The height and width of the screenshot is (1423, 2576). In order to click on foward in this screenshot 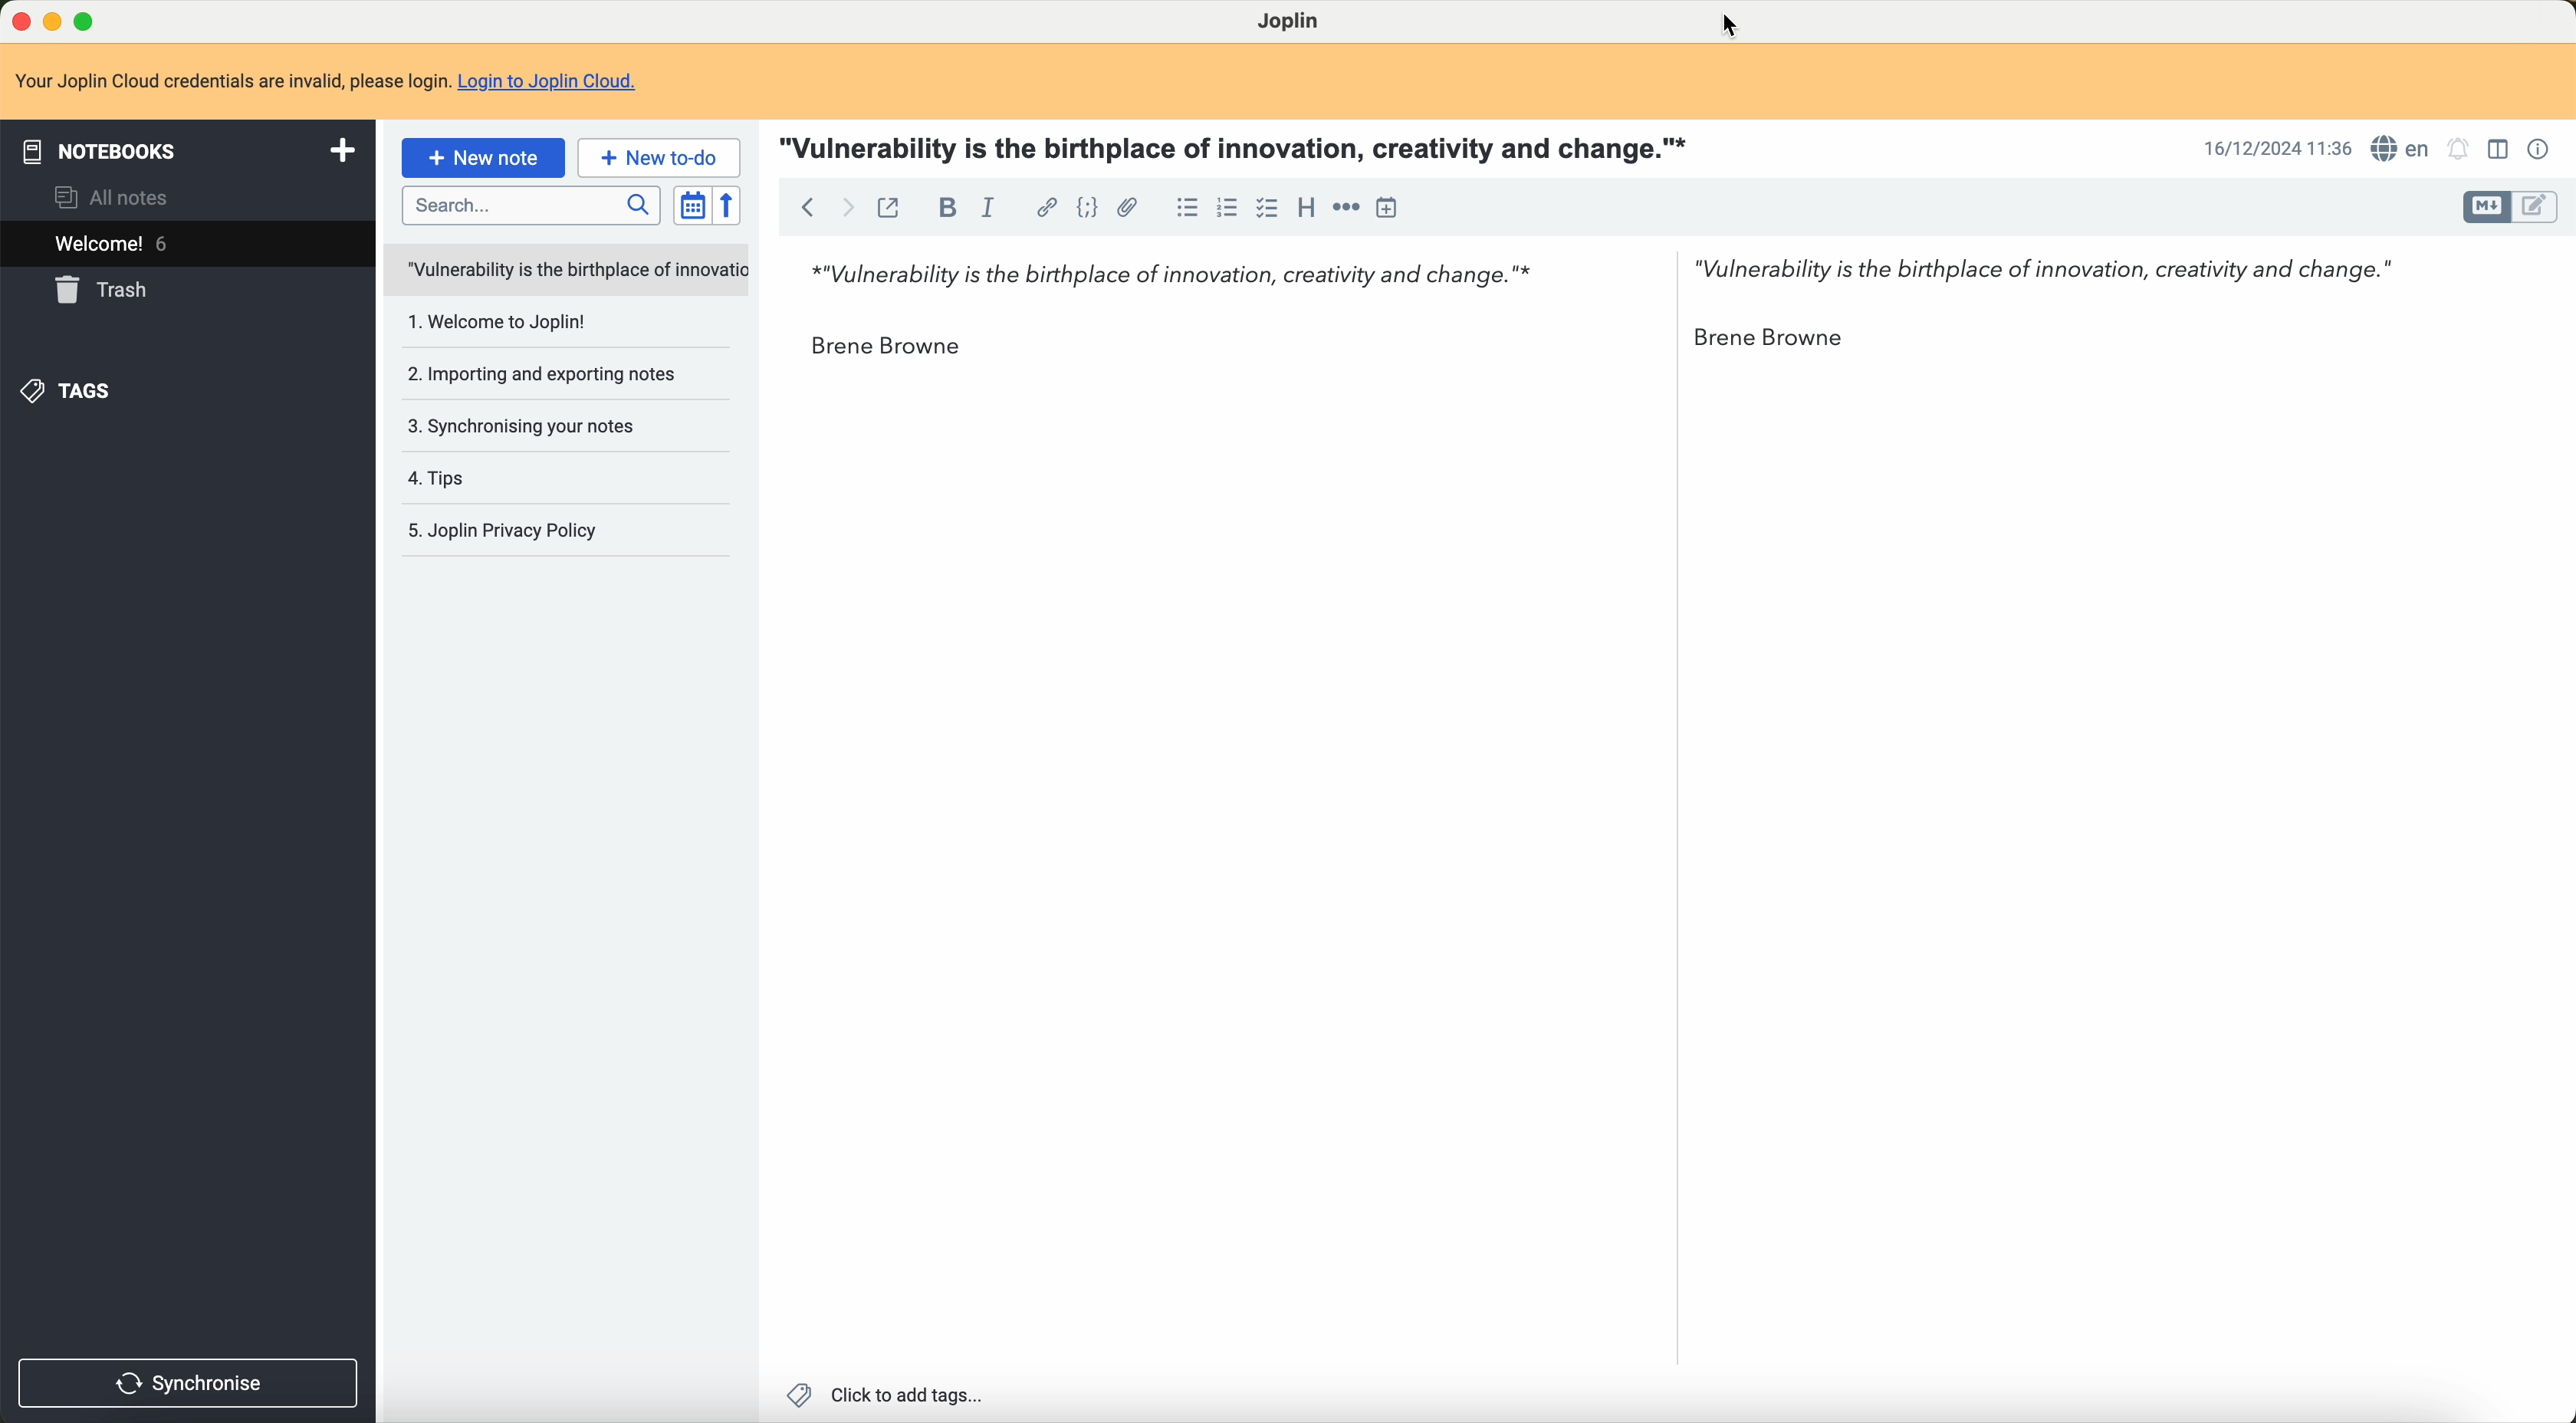, I will do `click(852, 207)`.